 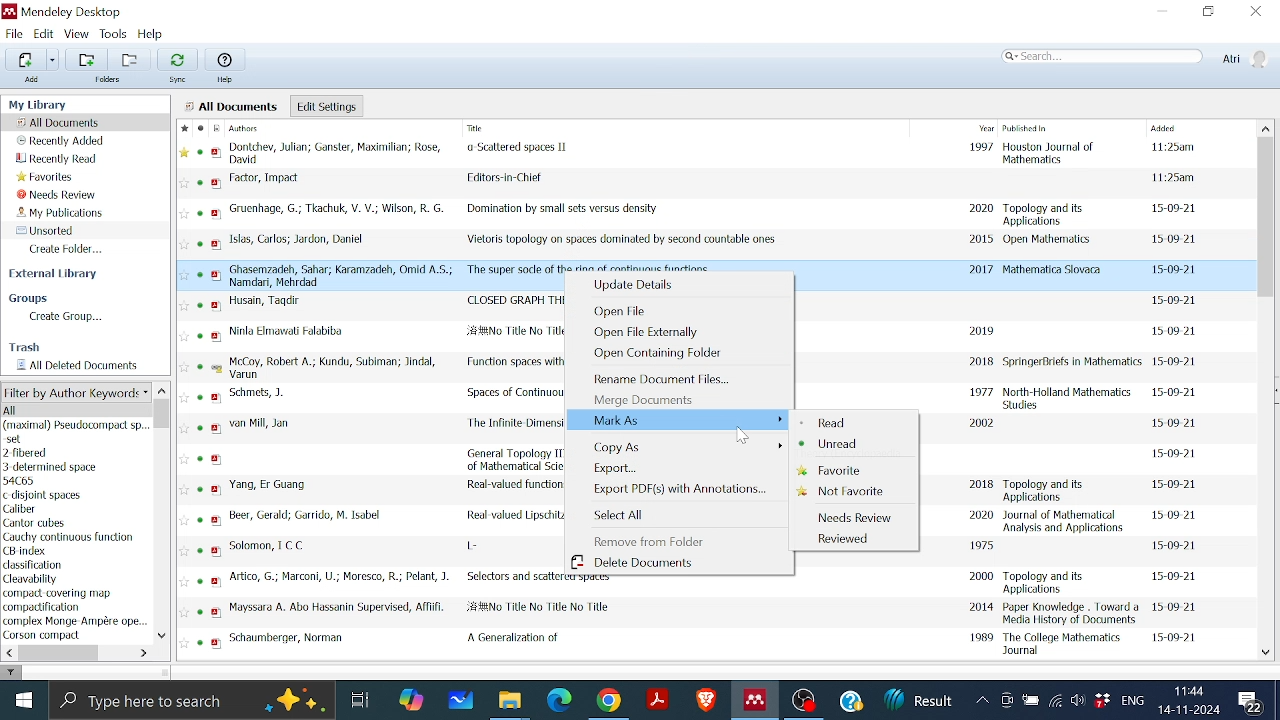 What do you see at coordinates (666, 334) in the screenshot?
I see `Open file Externally` at bounding box center [666, 334].